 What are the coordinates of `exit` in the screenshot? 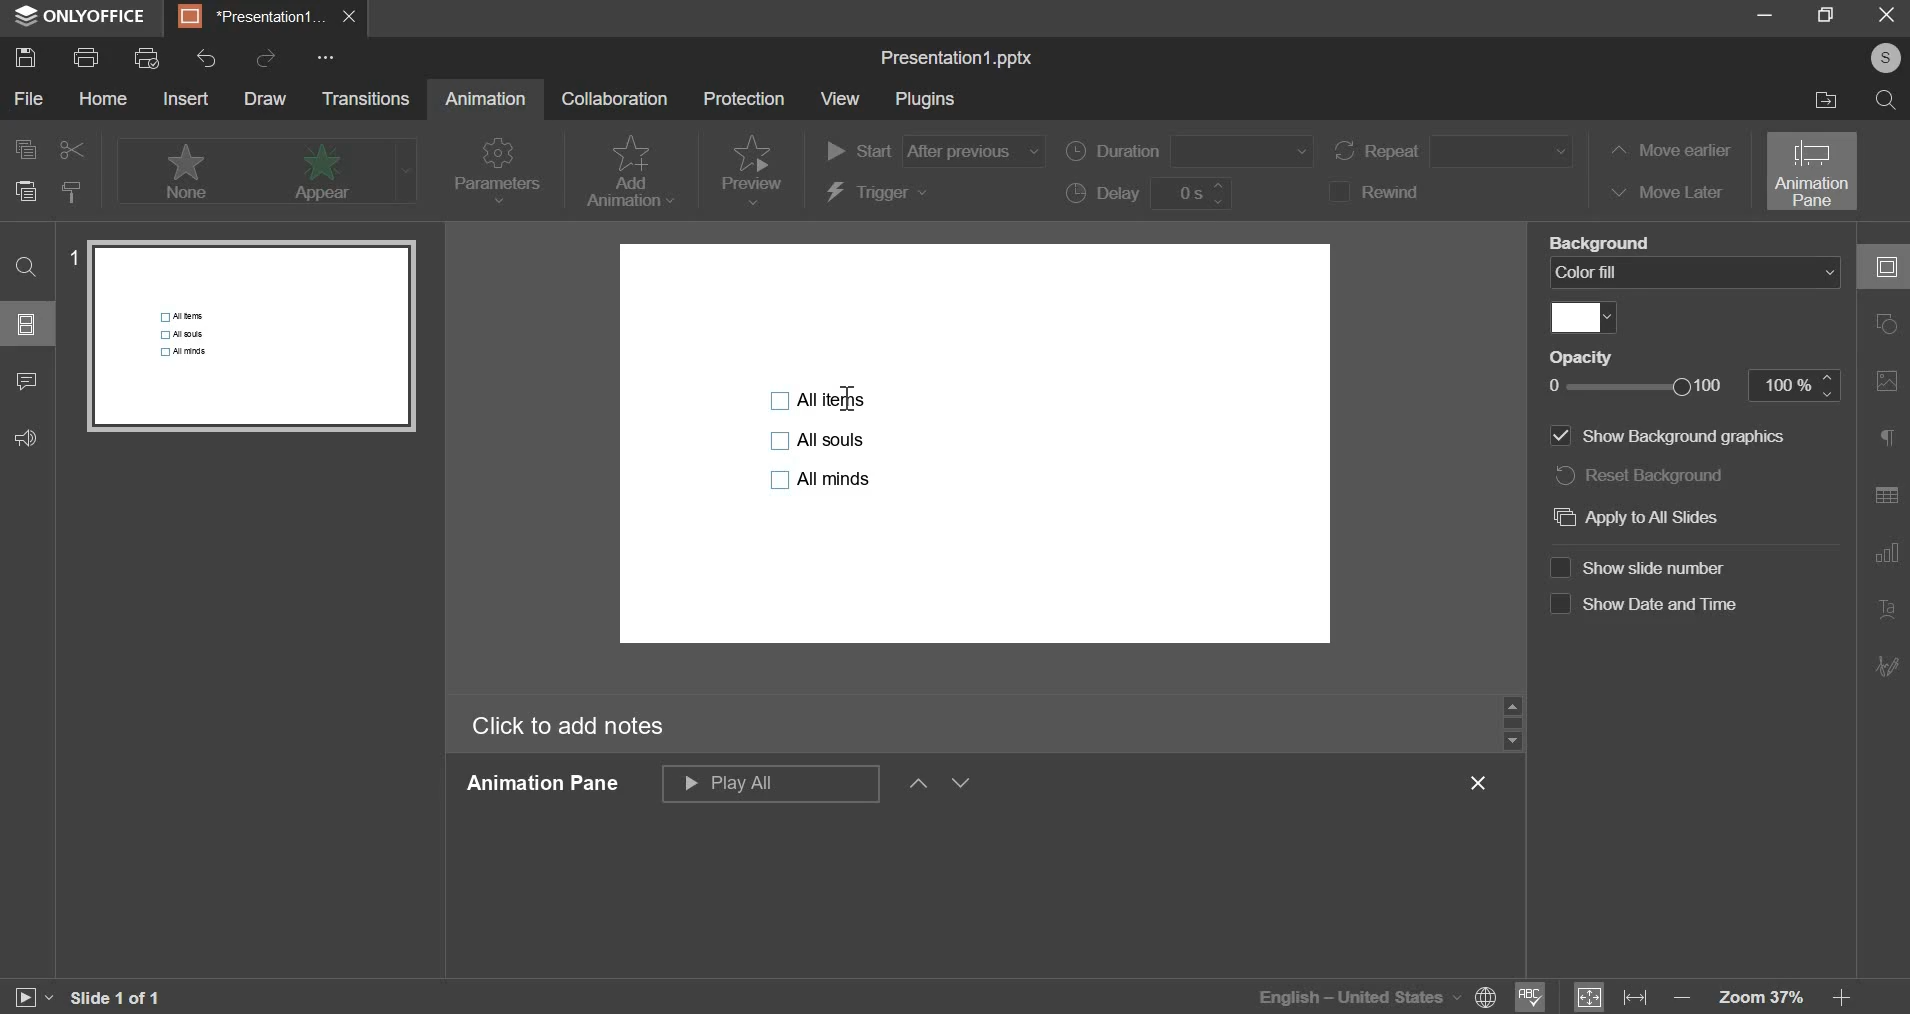 It's located at (1878, 19).